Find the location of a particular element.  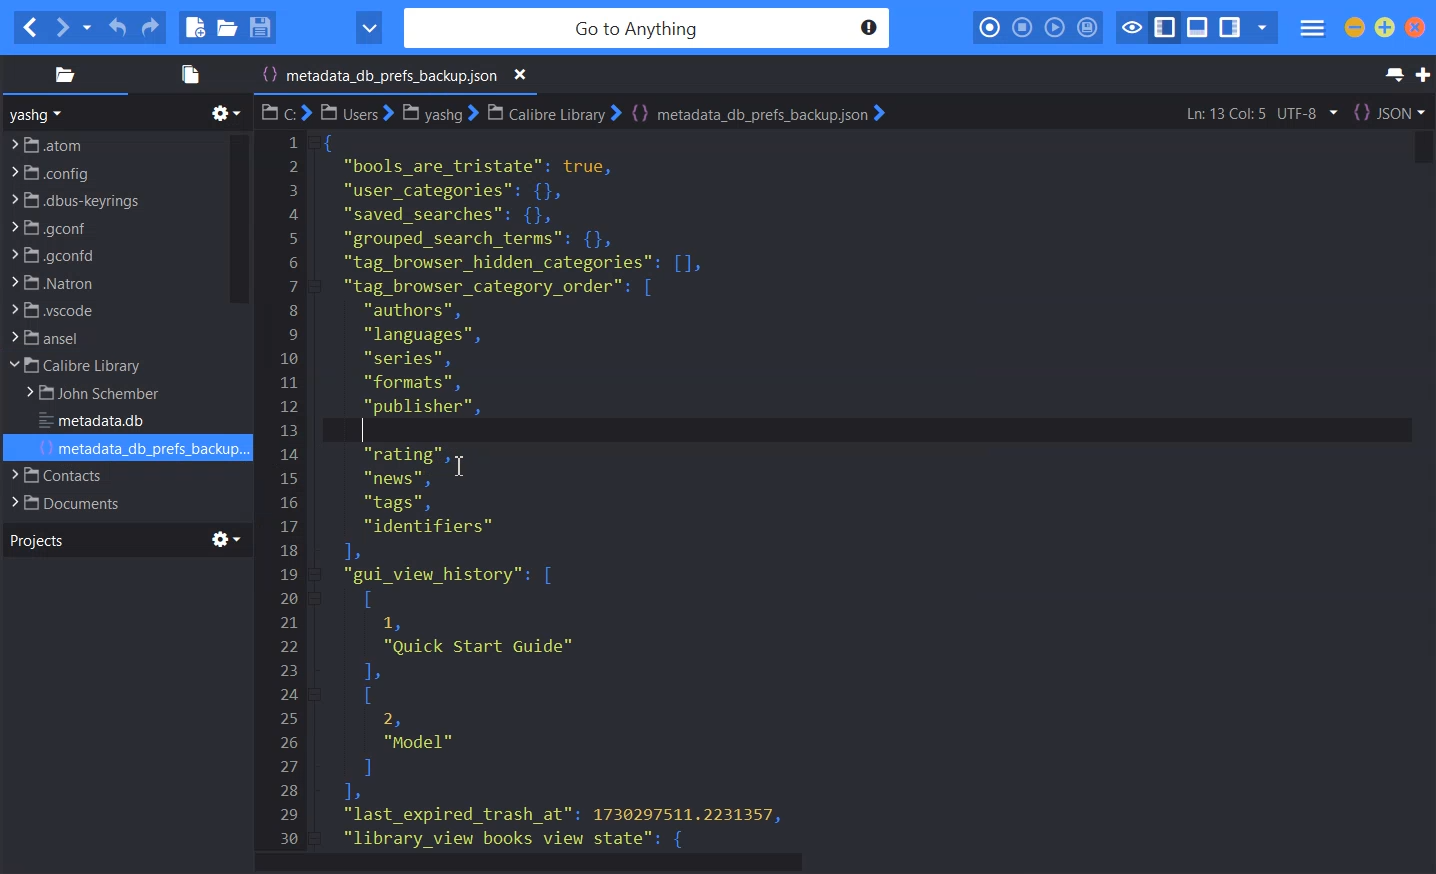

Go back one location is located at coordinates (29, 28).